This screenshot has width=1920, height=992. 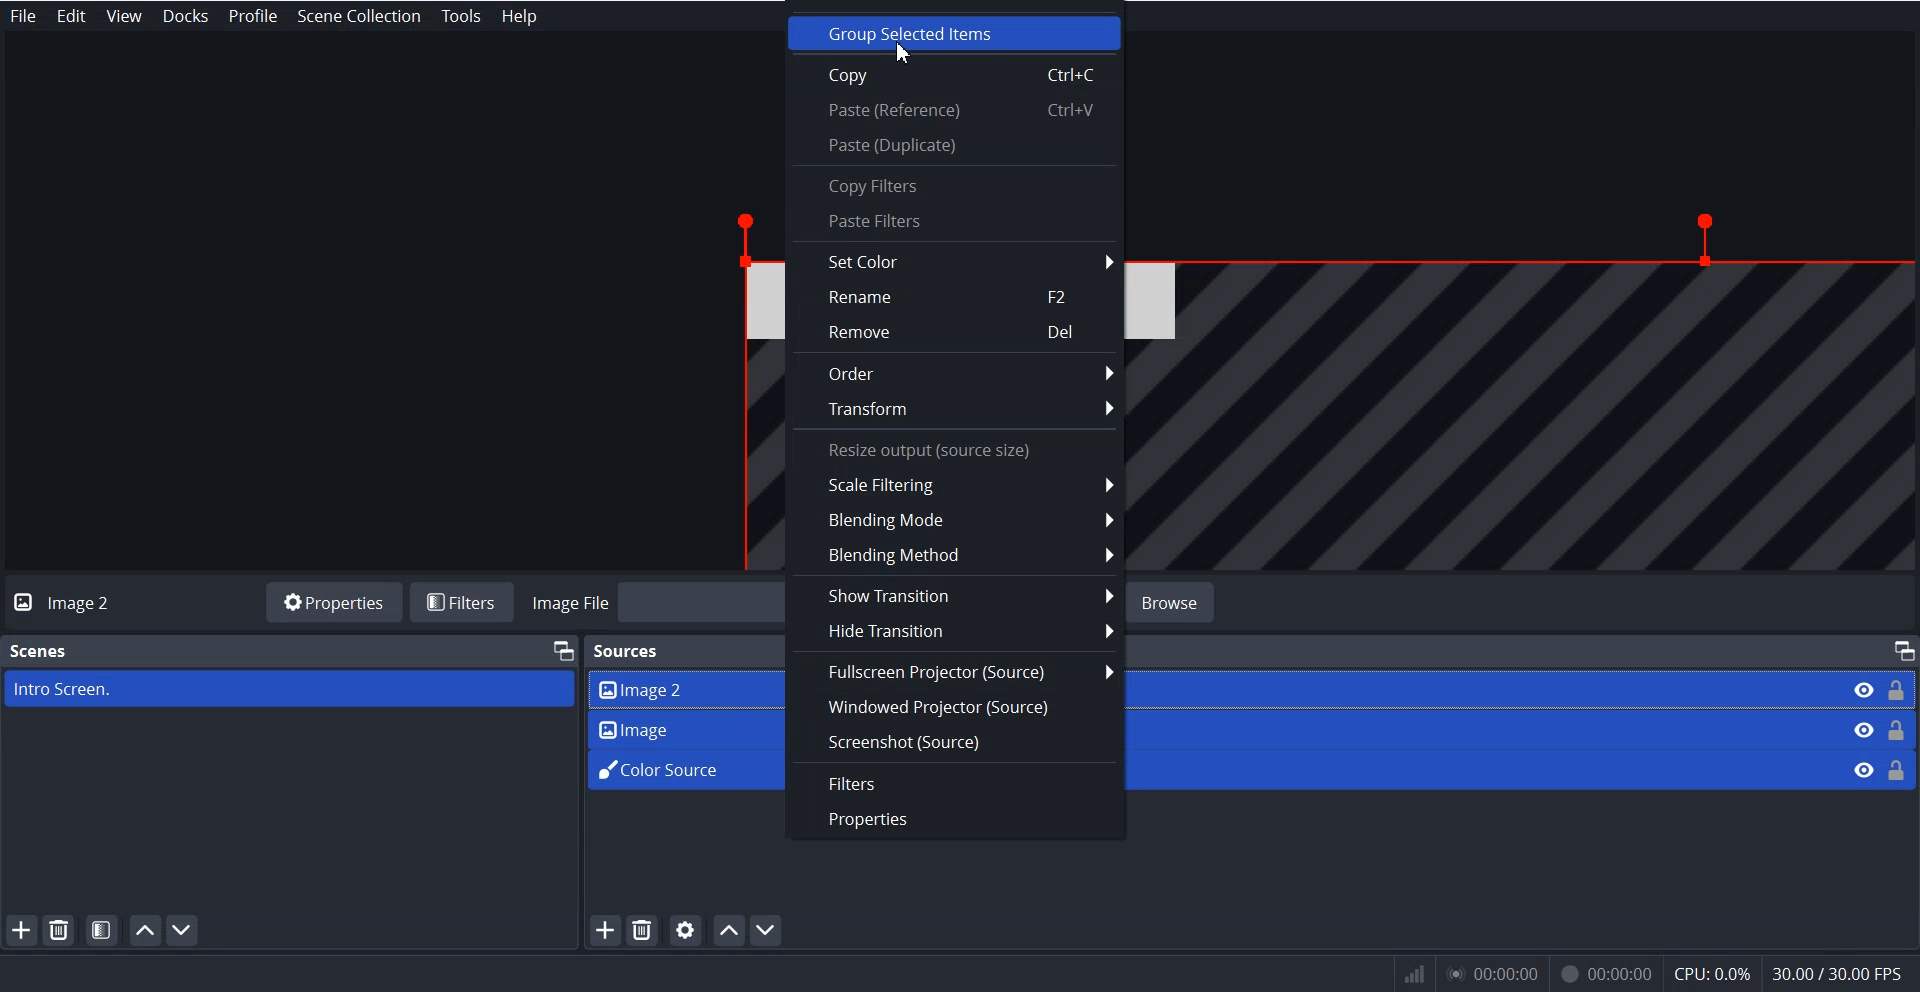 What do you see at coordinates (955, 674) in the screenshot?
I see `Fullscreen ` at bounding box center [955, 674].